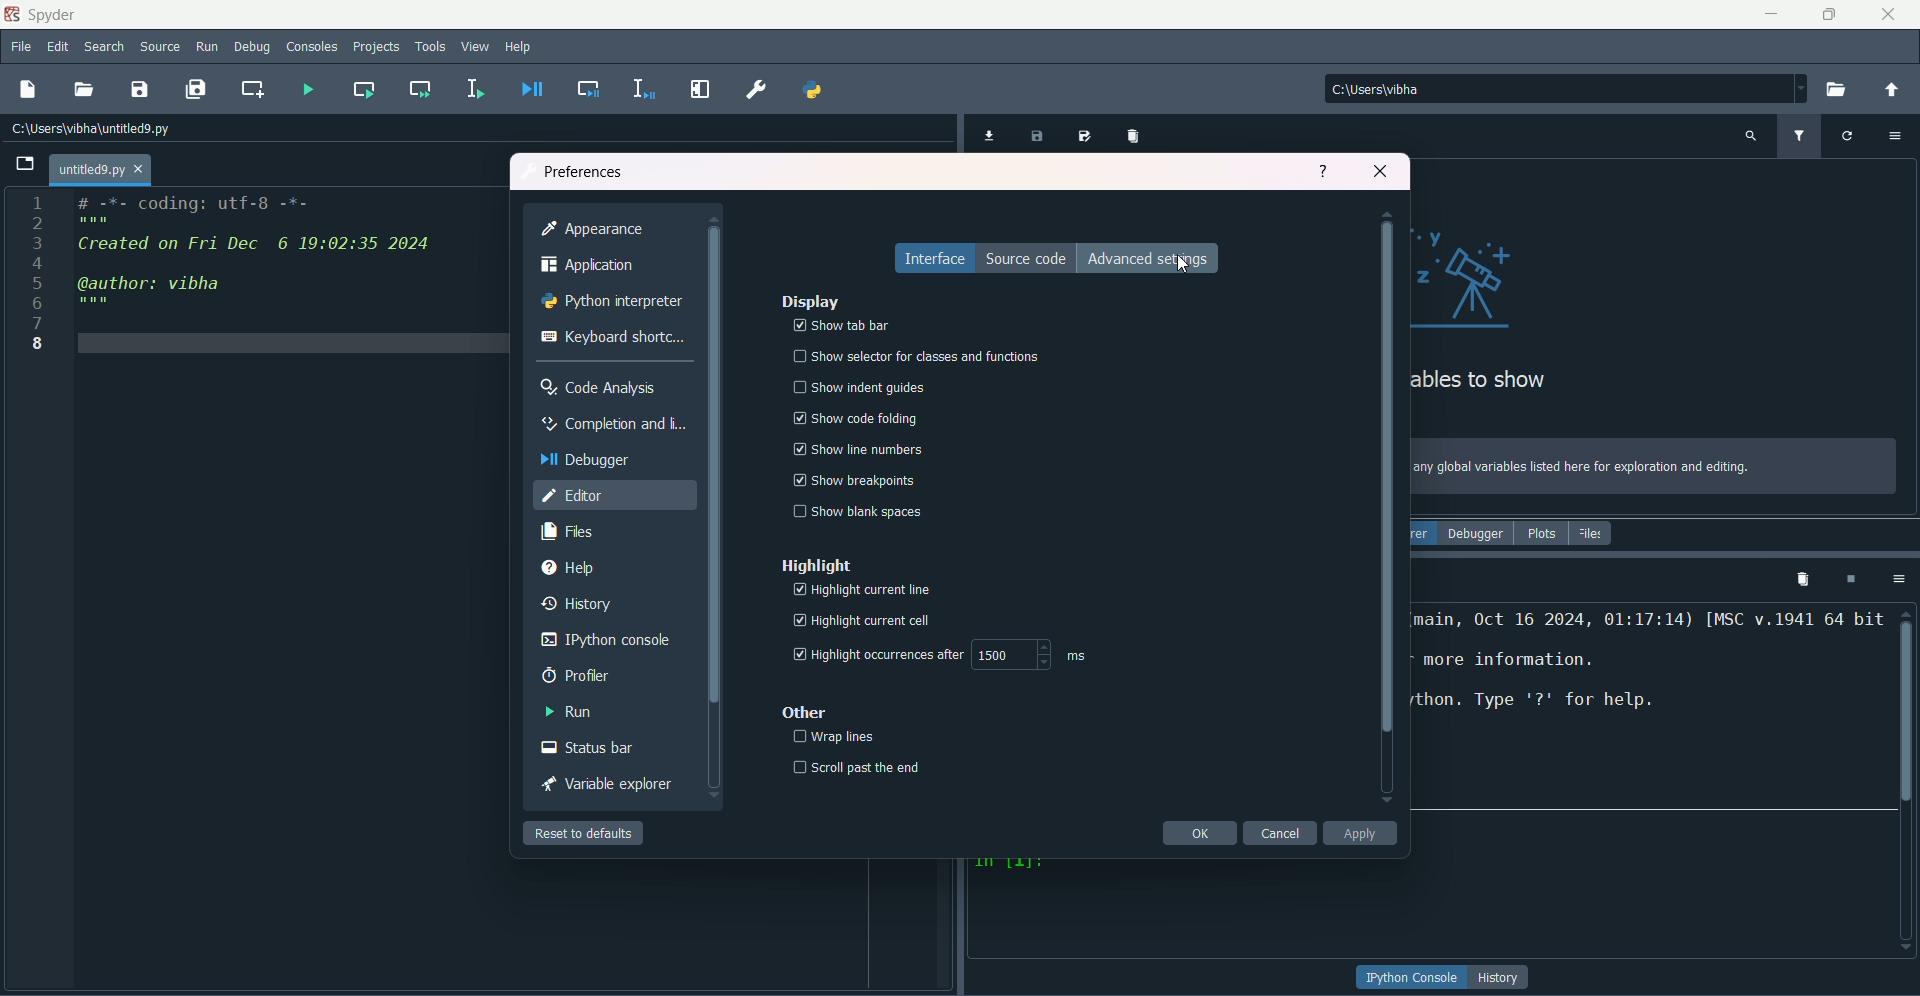 Image resolution: width=1920 pixels, height=996 pixels. What do you see at coordinates (1087, 656) in the screenshot?
I see `ms` at bounding box center [1087, 656].